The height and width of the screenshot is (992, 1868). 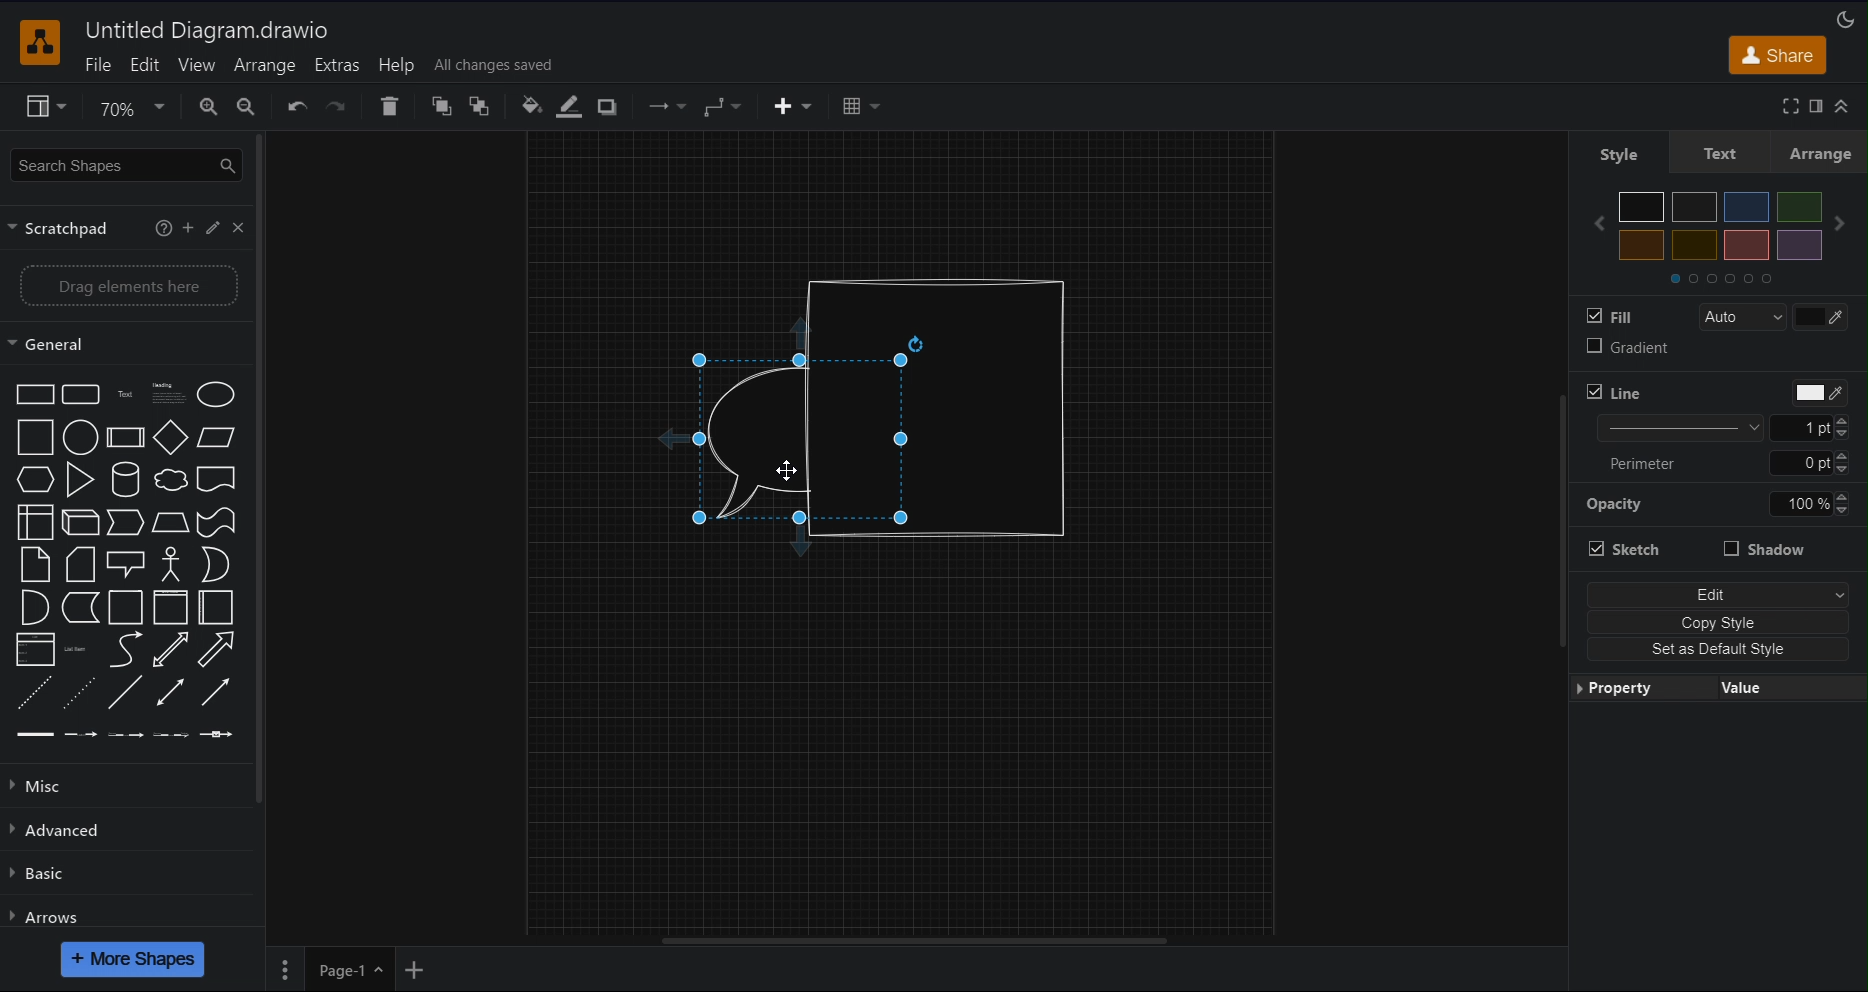 I want to click on Page 1, so click(x=350, y=969).